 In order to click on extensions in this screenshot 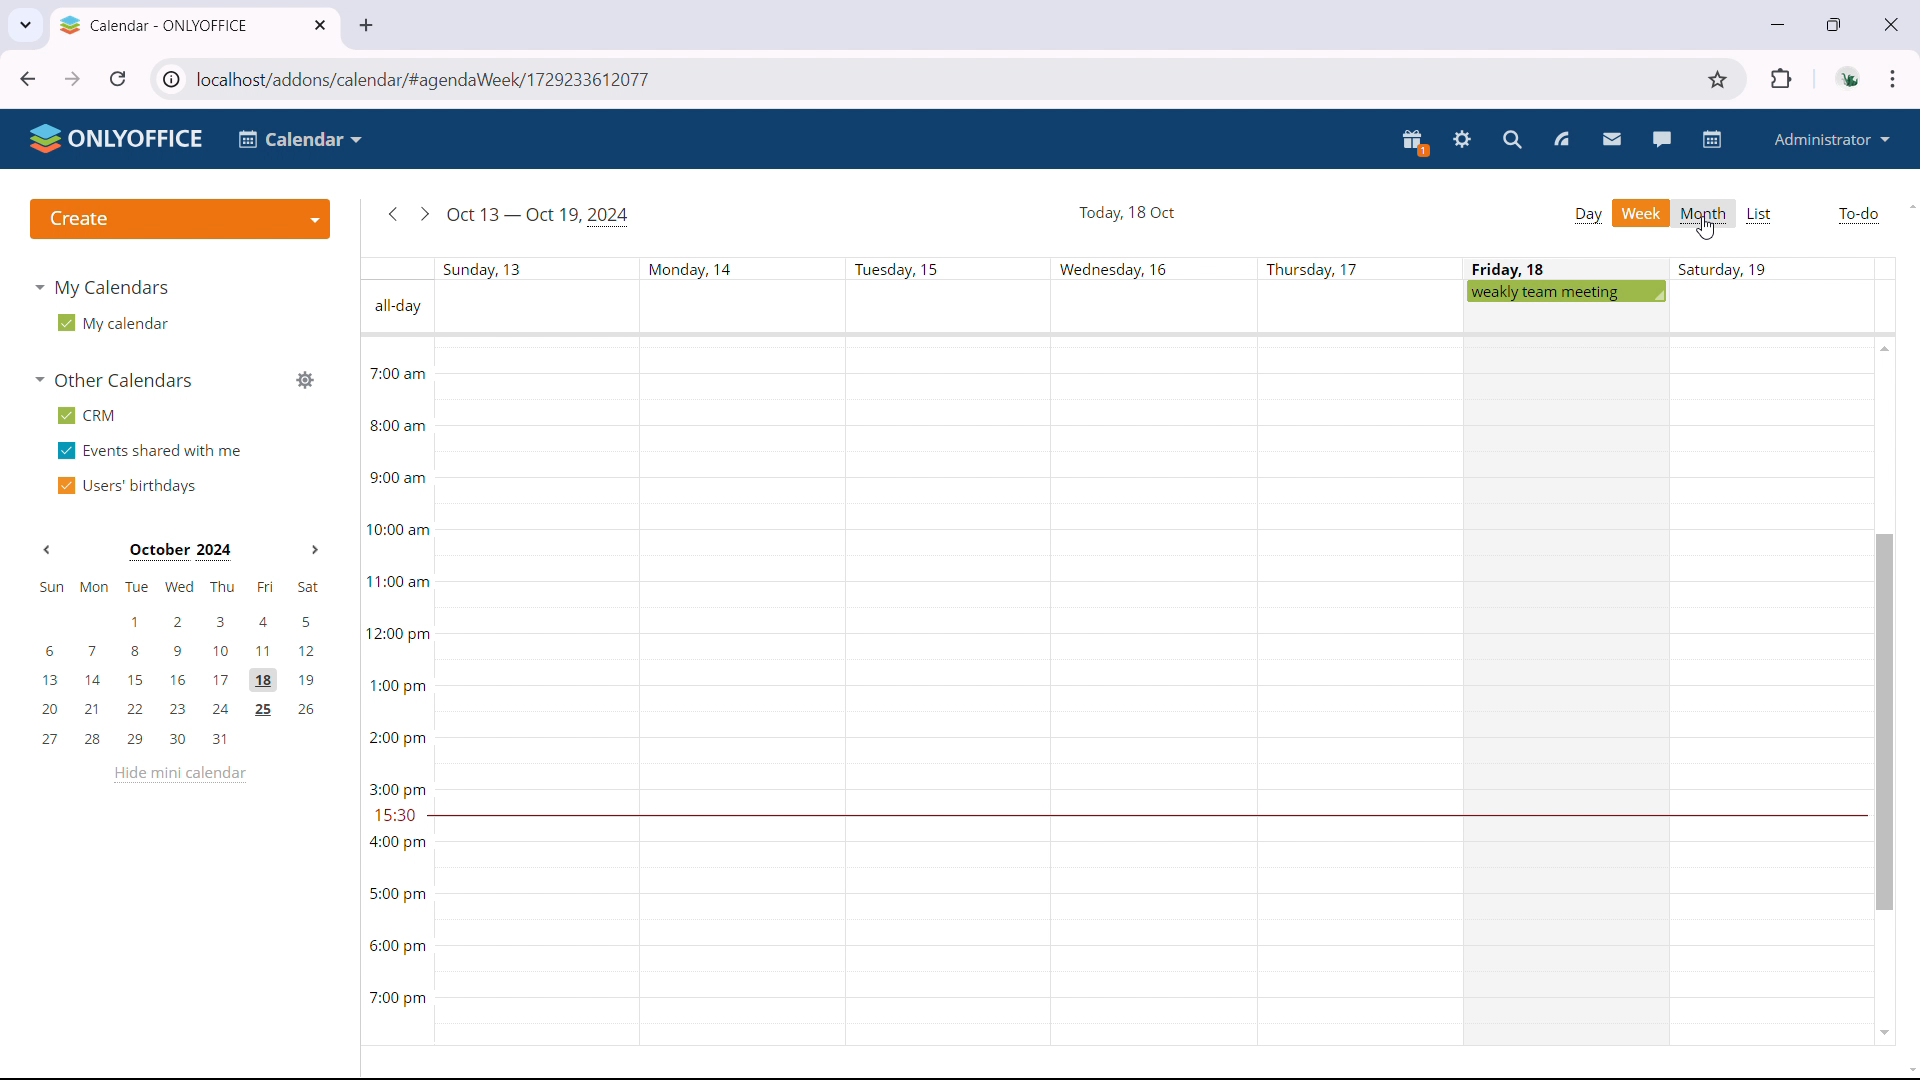, I will do `click(1782, 78)`.